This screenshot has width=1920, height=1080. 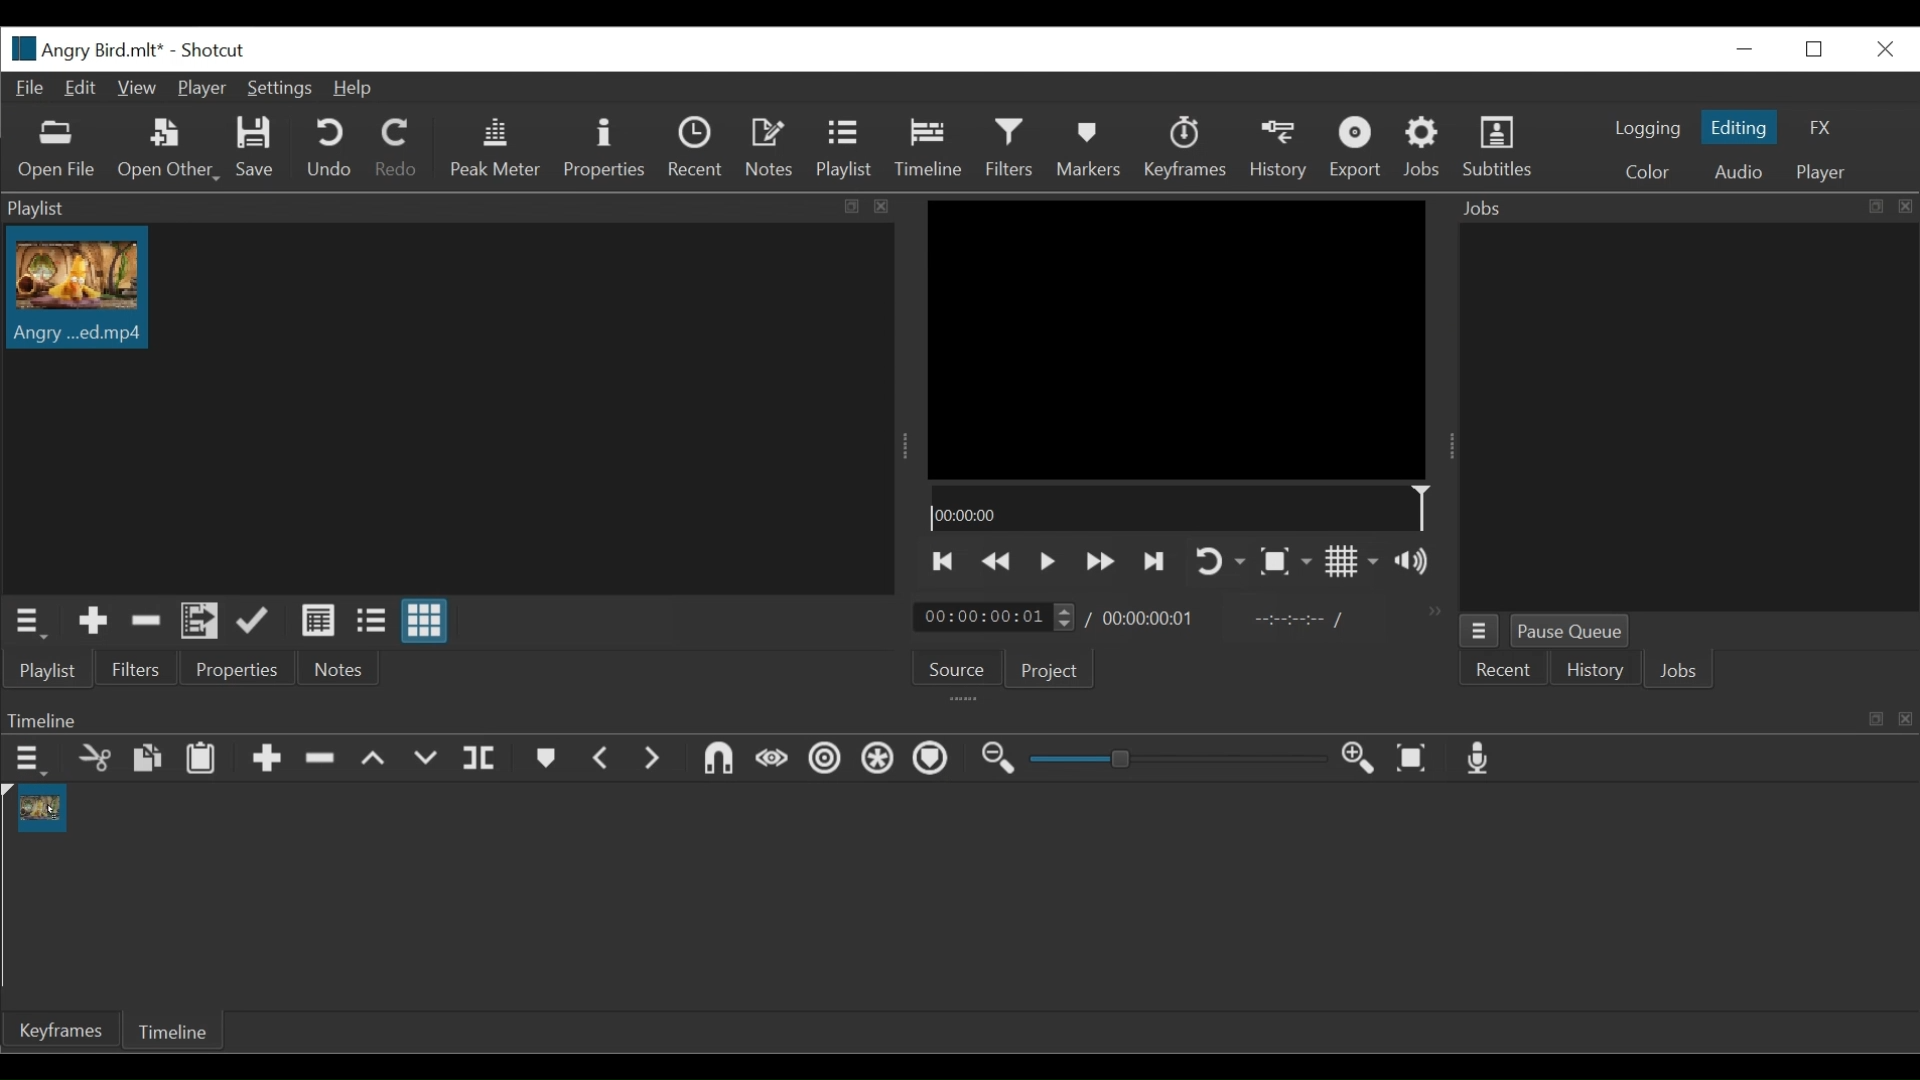 I want to click on Close, so click(x=1747, y=49).